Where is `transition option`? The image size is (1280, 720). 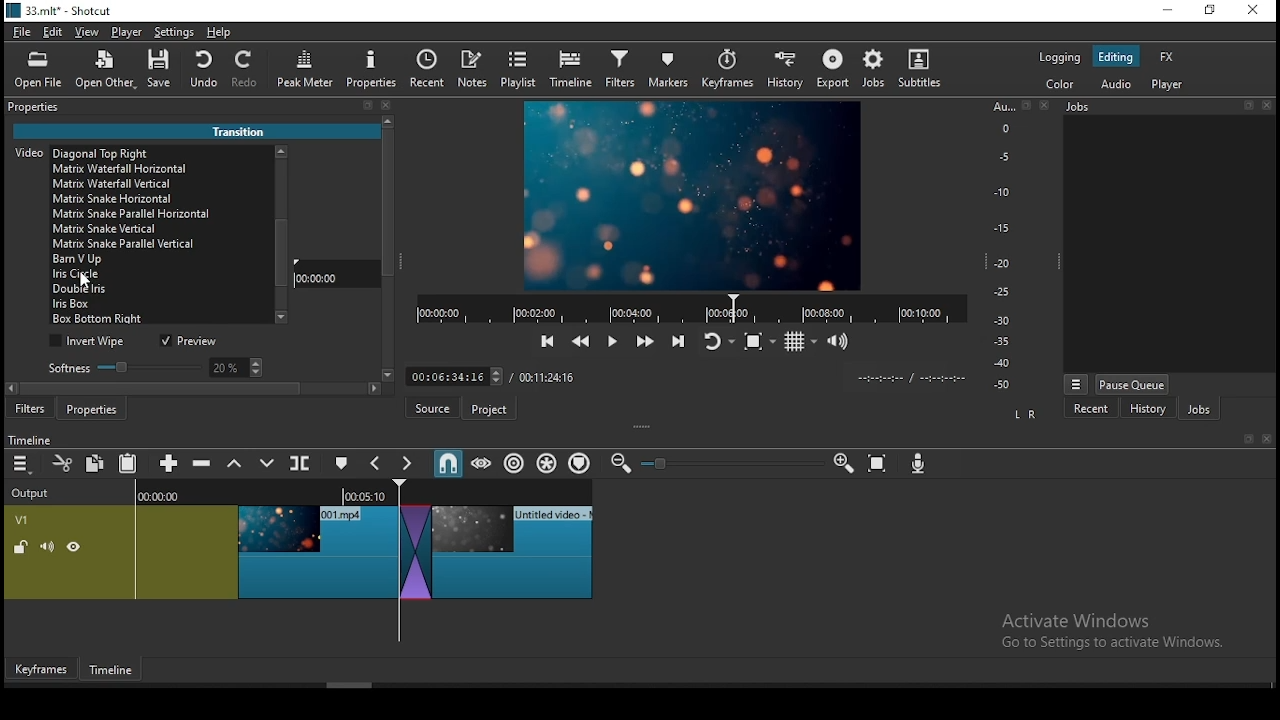 transition option is located at coordinates (159, 245).